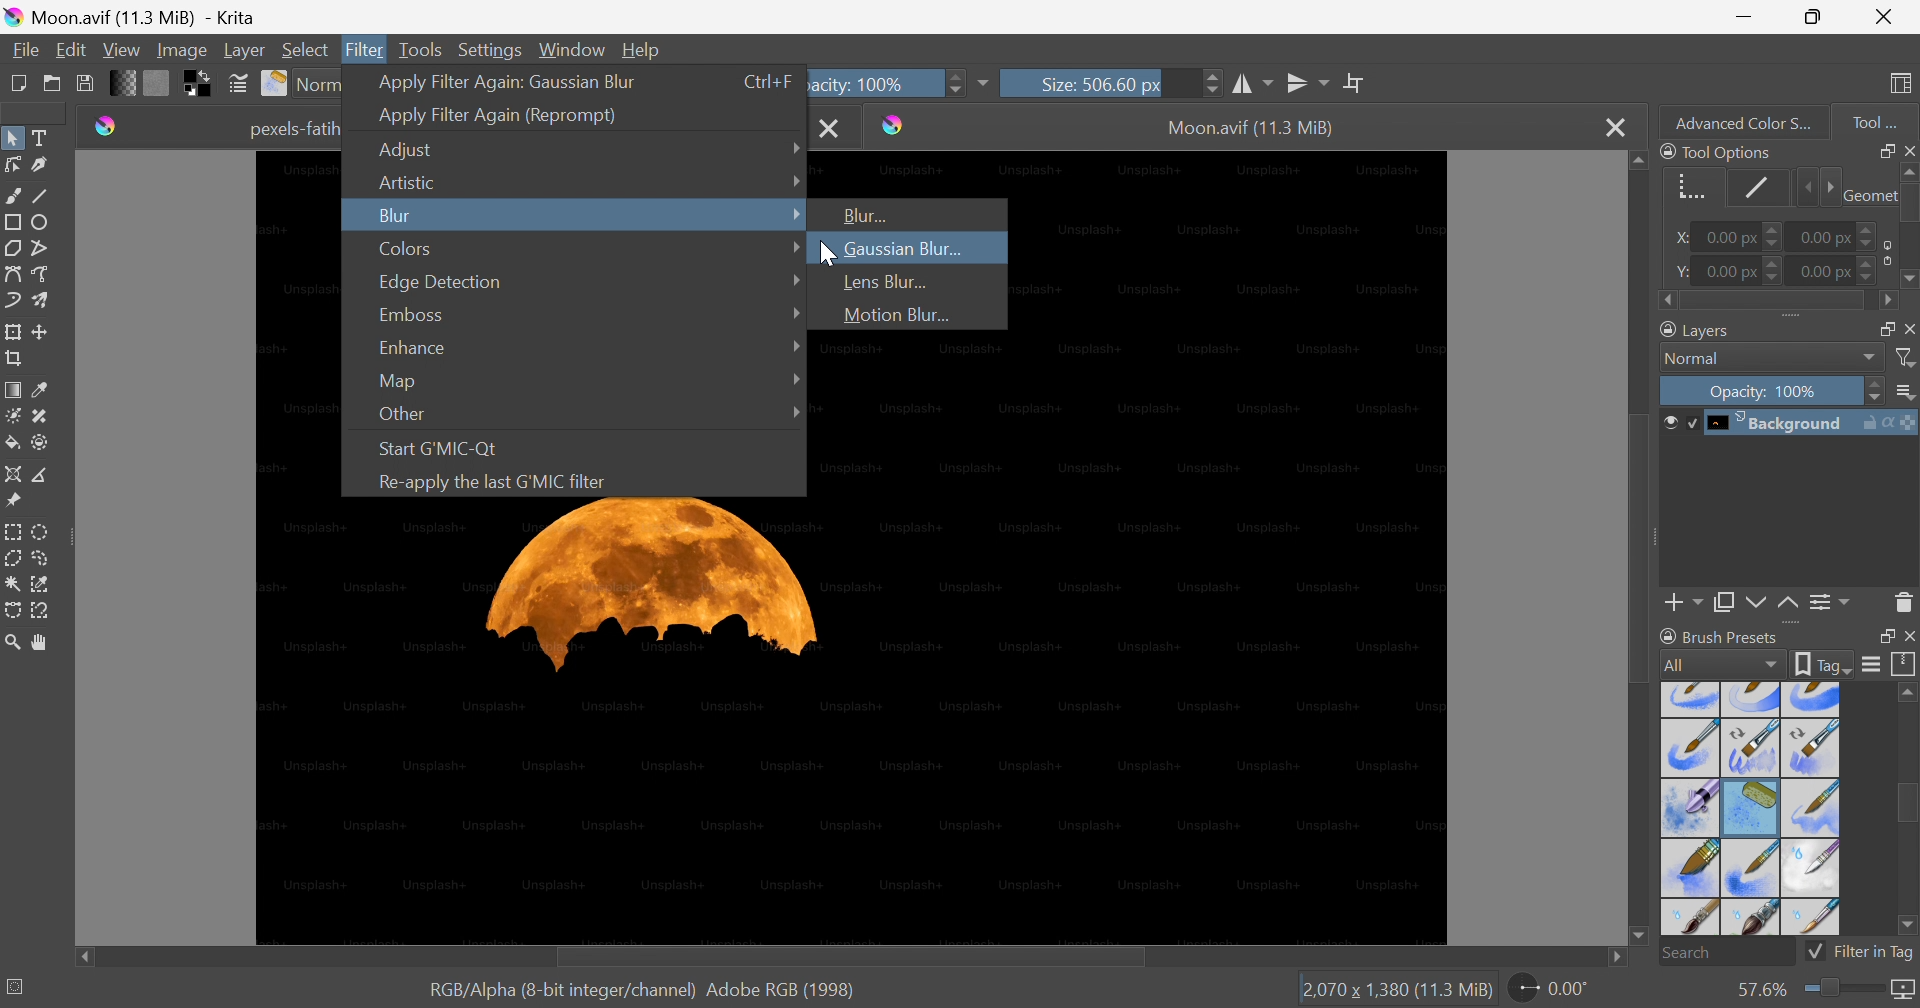 This screenshot has height=1008, width=1920. What do you see at coordinates (768, 78) in the screenshot?
I see `Ctrl+F` at bounding box center [768, 78].